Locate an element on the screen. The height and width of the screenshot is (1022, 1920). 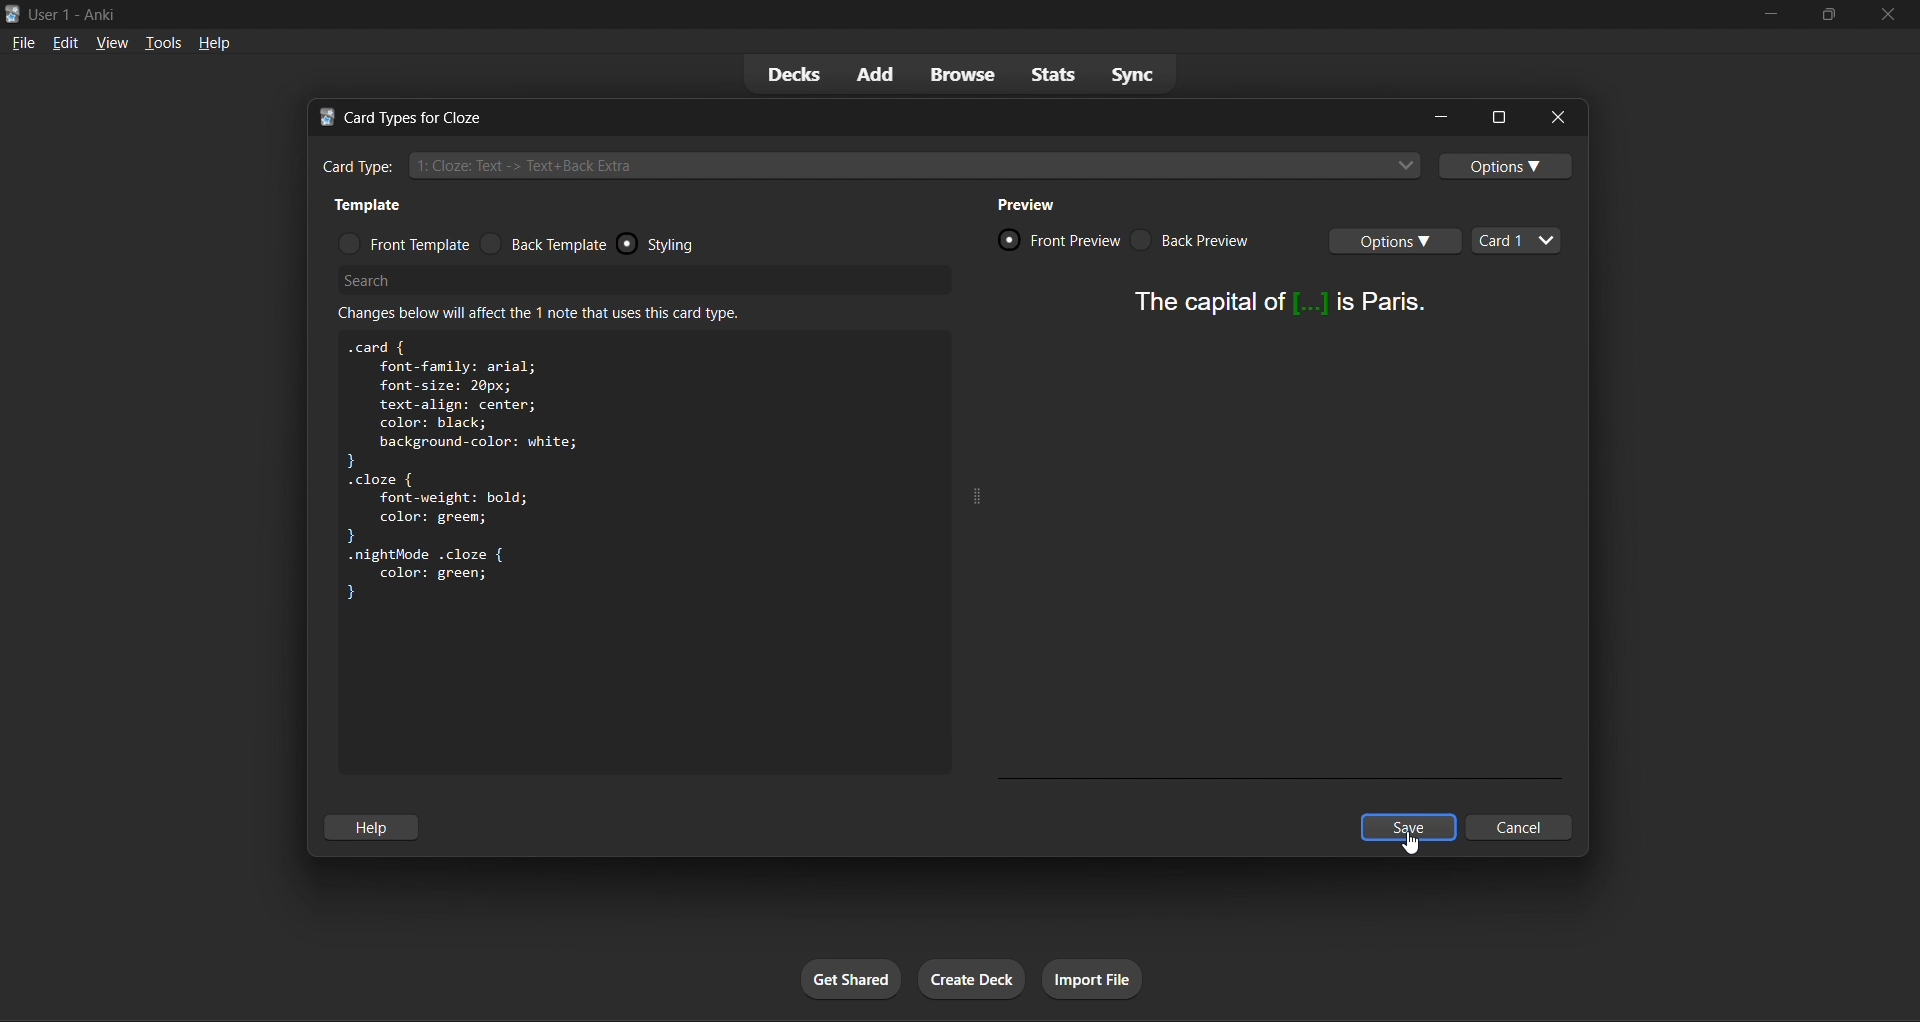
help is located at coordinates (220, 42).